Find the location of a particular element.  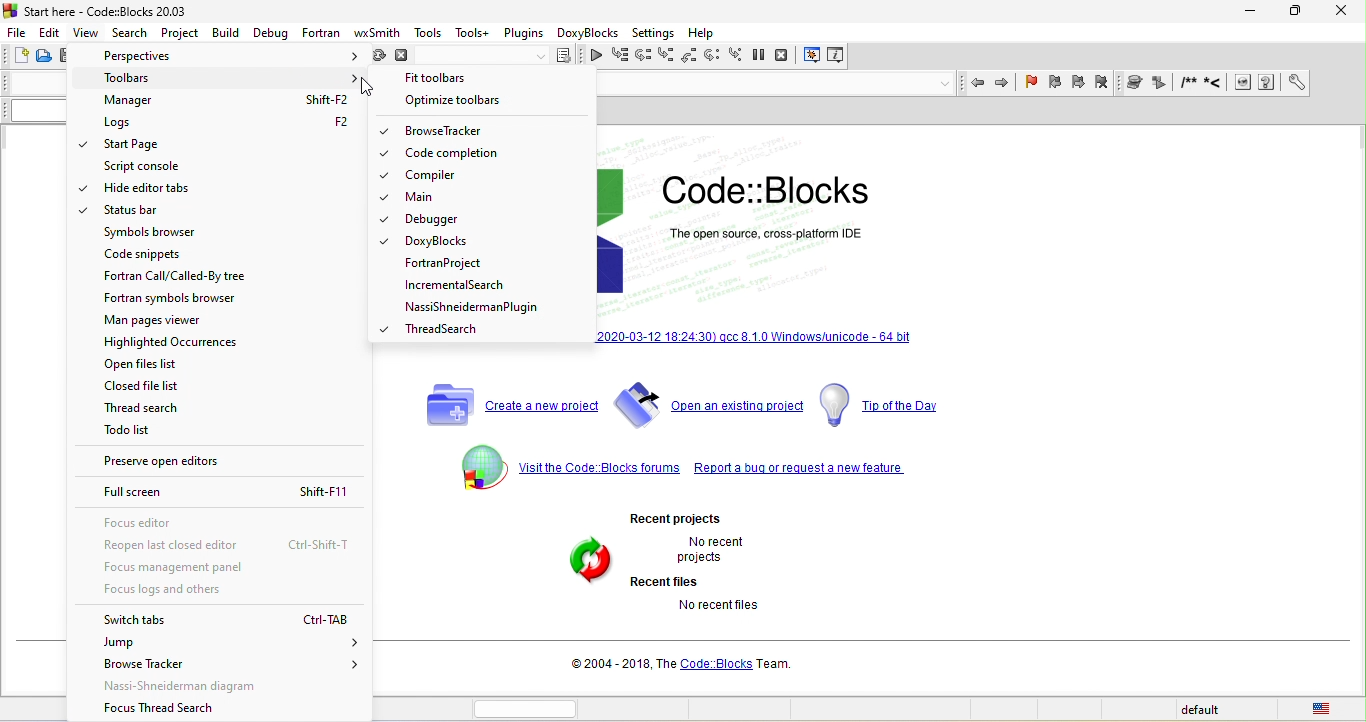

recent projects is located at coordinates (679, 518).